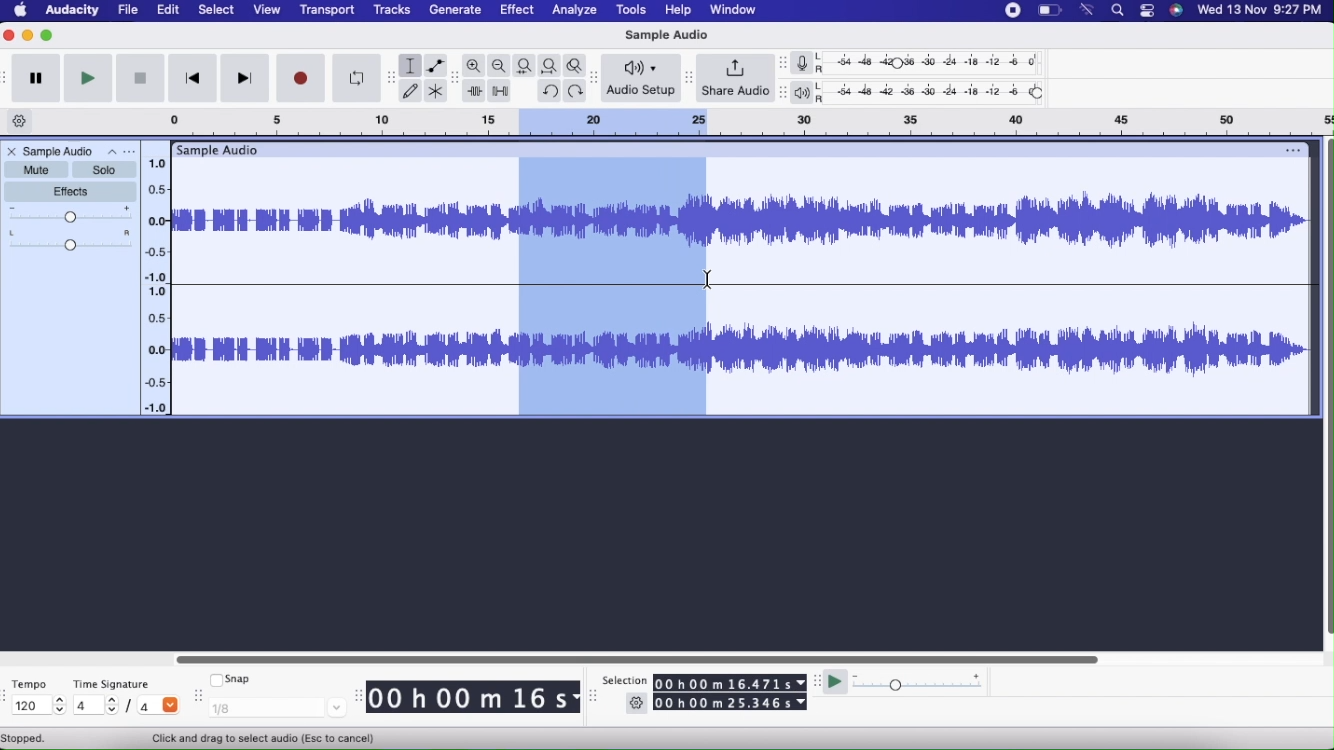  Describe the element at coordinates (231, 677) in the screenshot. I see `Snap` at that location.